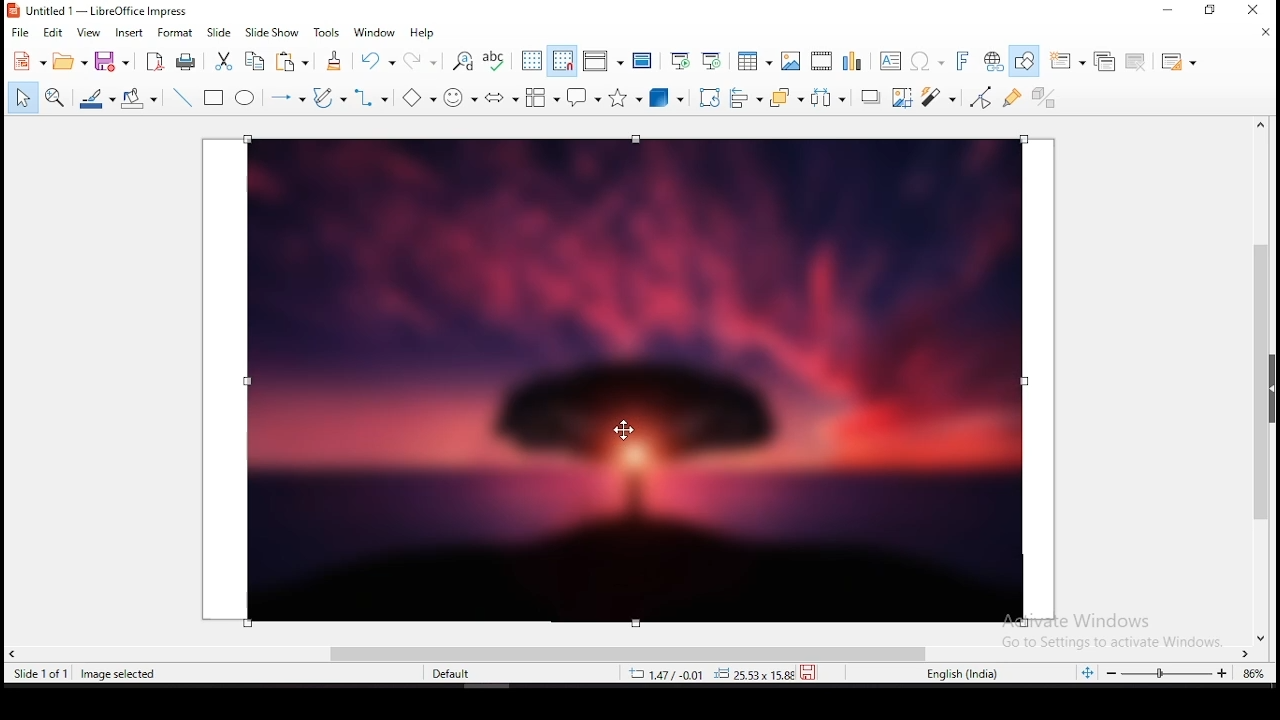 The width and height of the screenshot is (1280, 720). What do you see at coordinates (502, 97) in the screenshot?
I see `block arrows` at bounding box center [502, 97].